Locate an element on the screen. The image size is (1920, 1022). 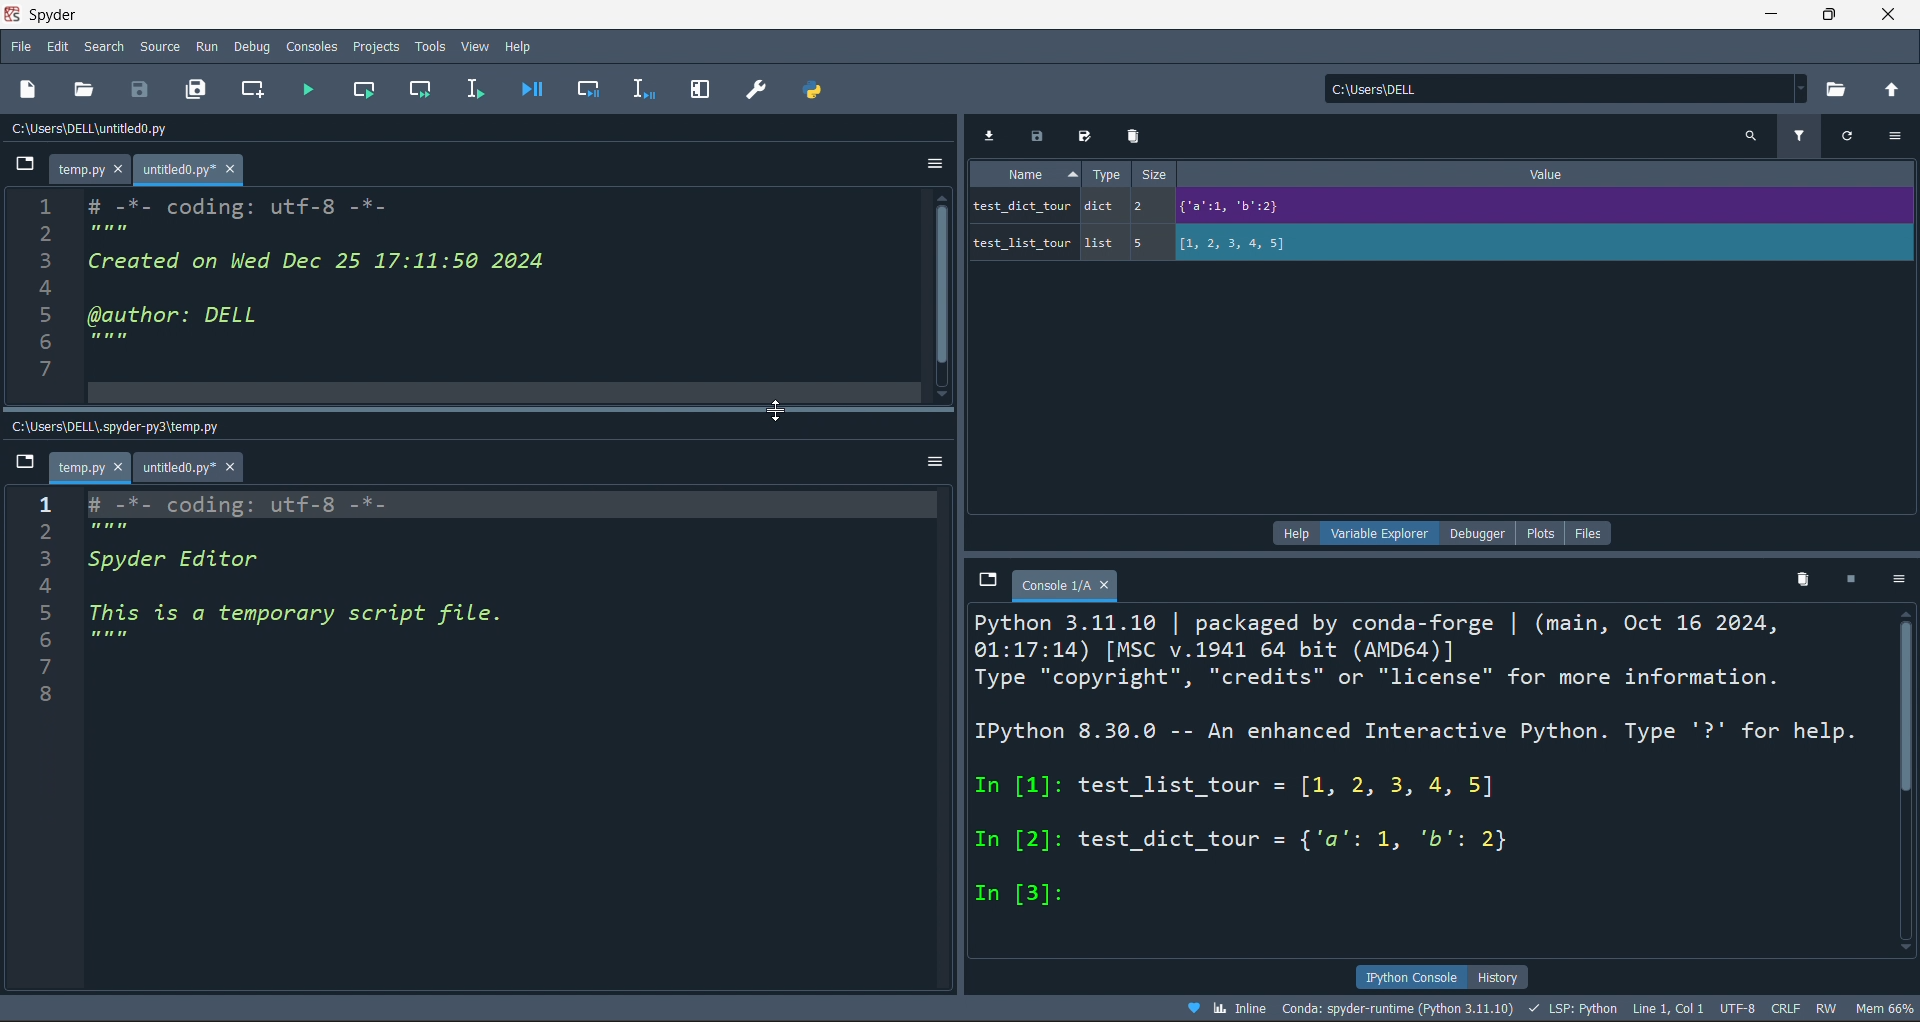
create new cell is located at coordinates (257, 88).